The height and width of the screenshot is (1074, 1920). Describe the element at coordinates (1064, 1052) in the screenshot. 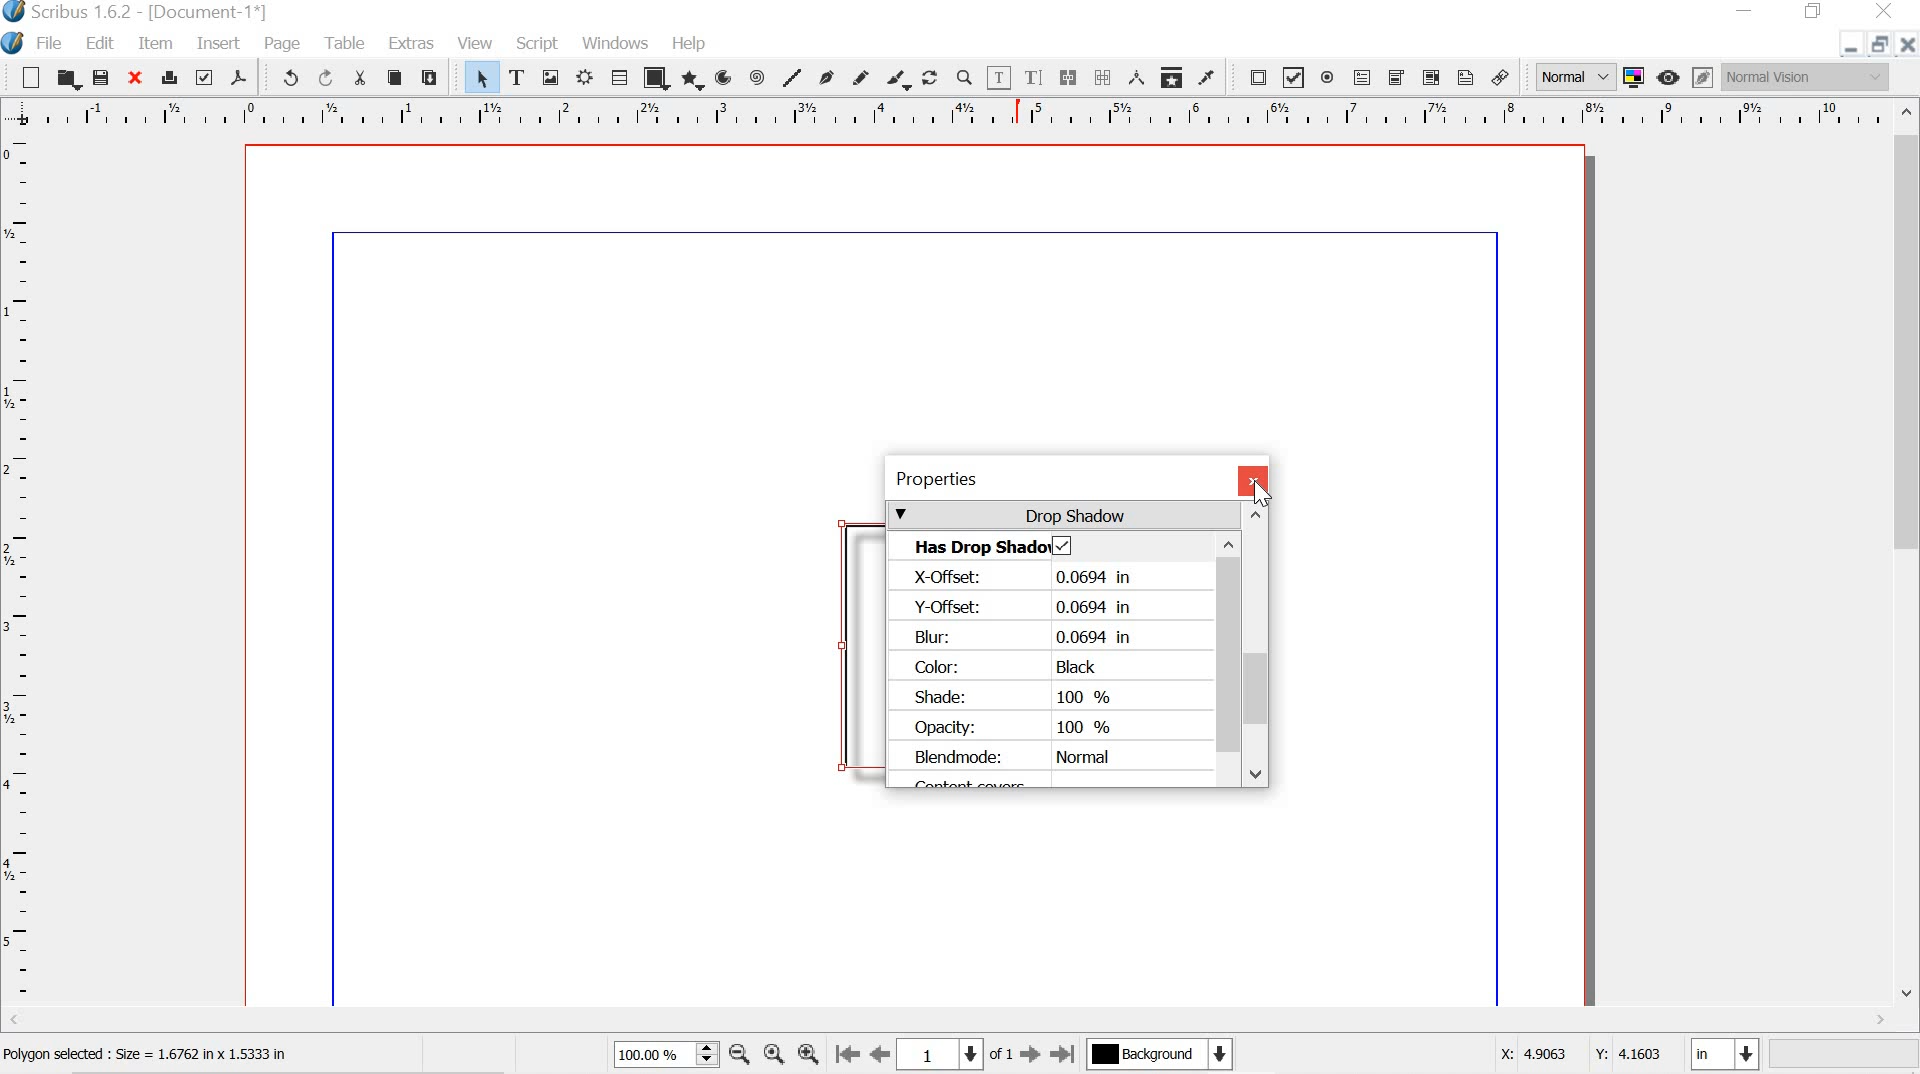

I see `go the last page` at that location.